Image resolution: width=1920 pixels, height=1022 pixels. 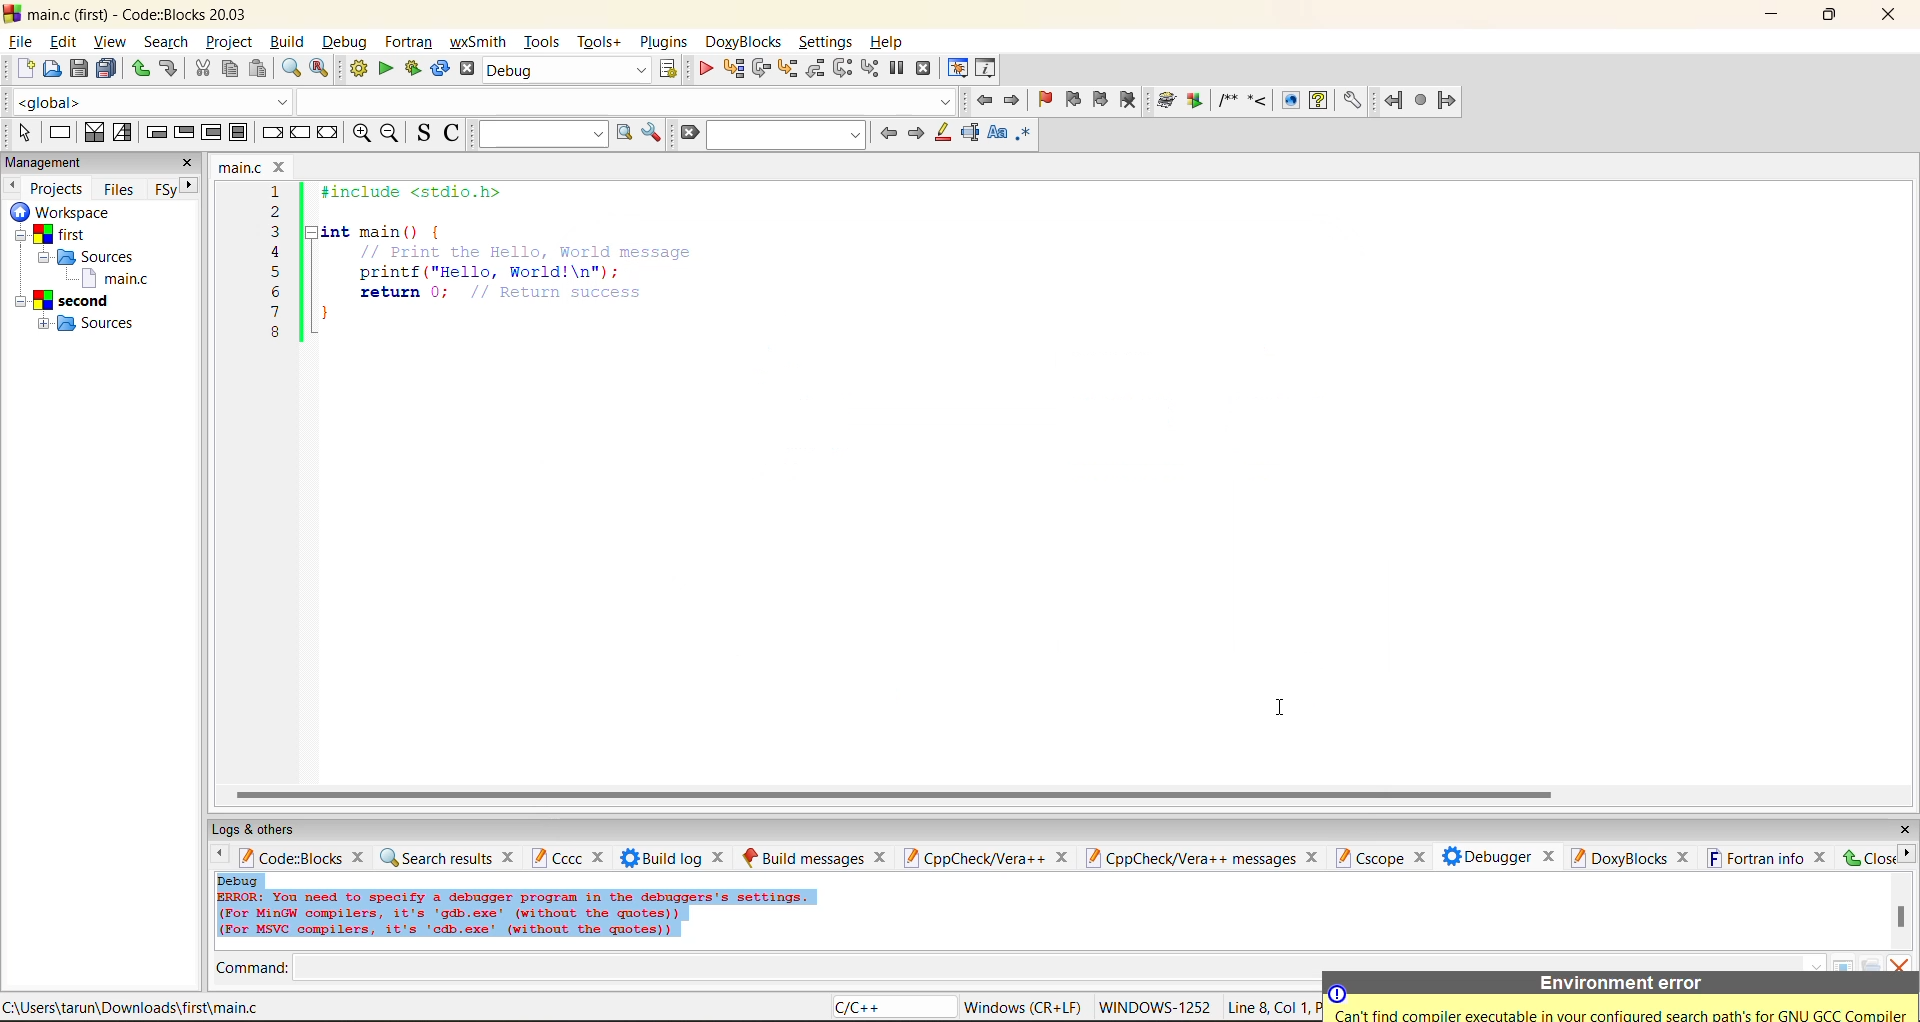 I want to click on close, so click(x=1549, y=854).